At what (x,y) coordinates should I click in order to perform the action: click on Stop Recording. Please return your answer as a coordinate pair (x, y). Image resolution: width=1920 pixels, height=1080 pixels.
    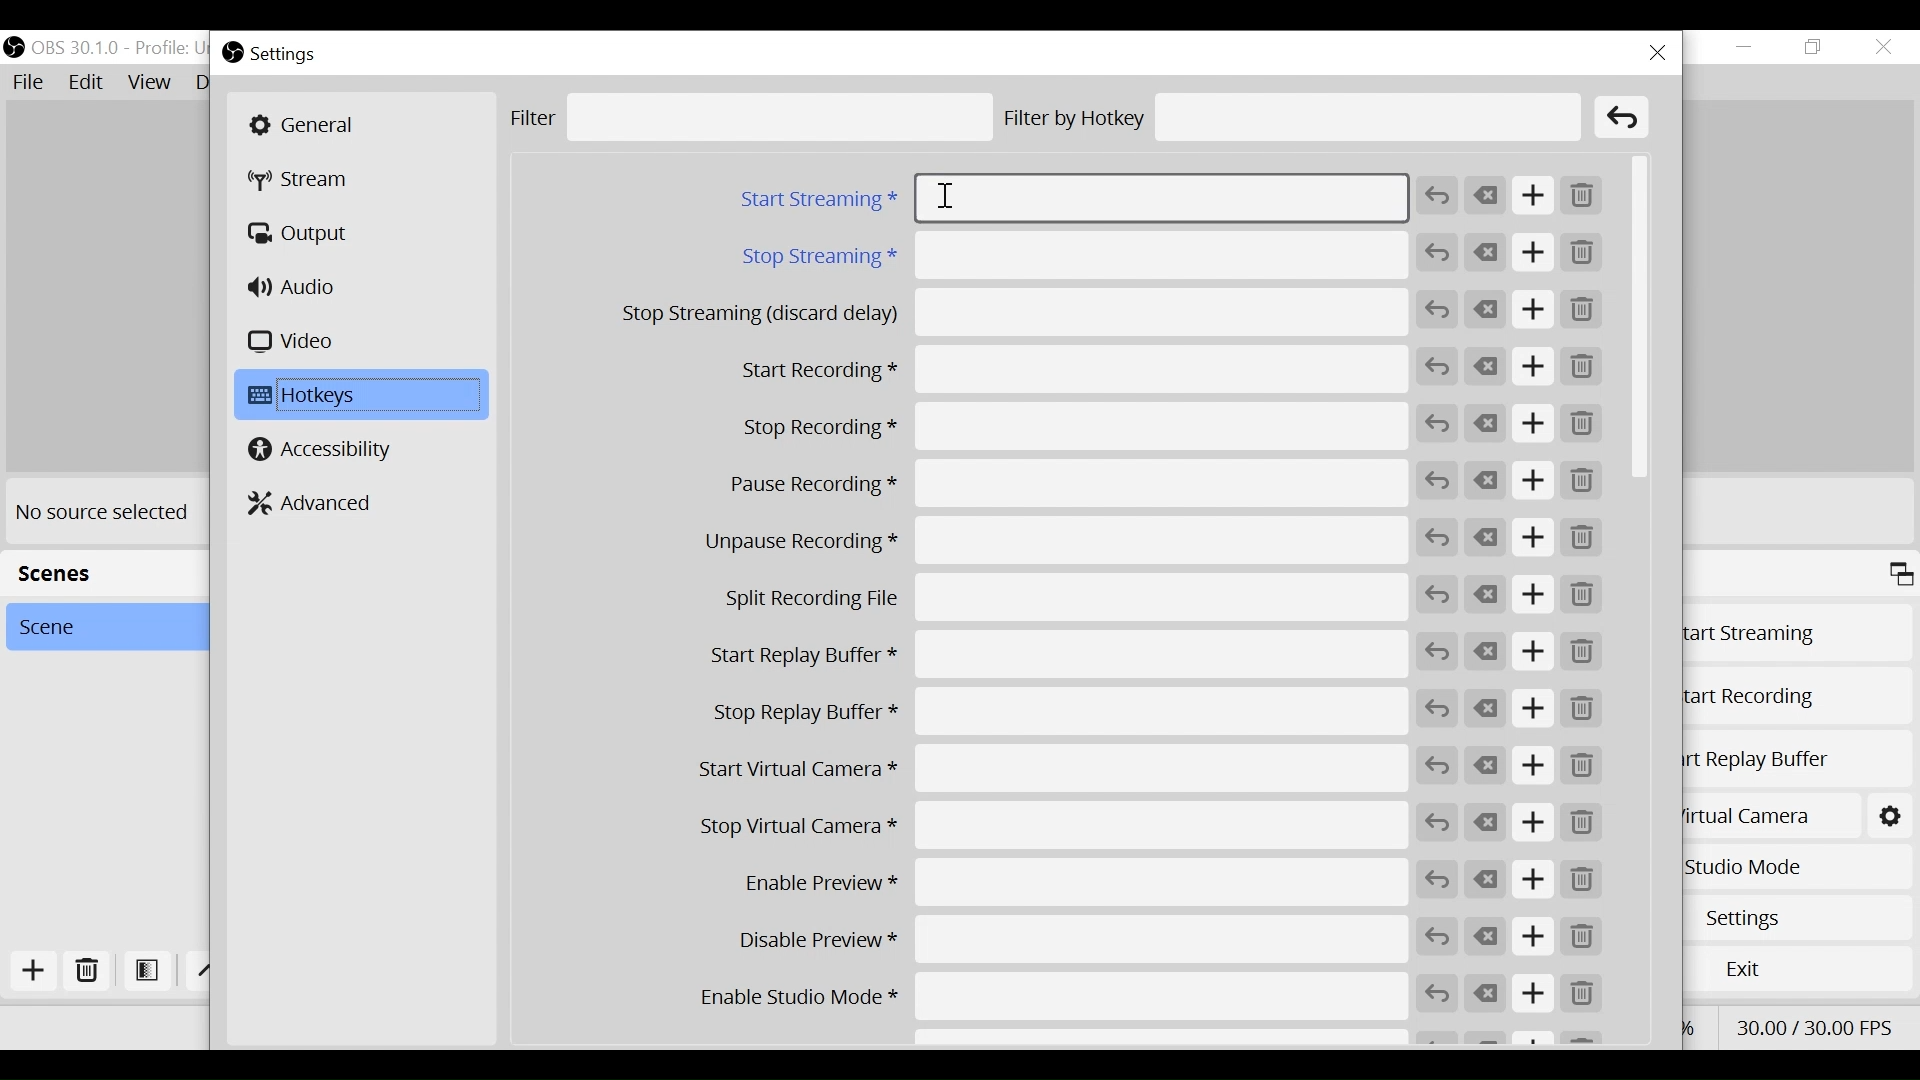
    Looking at the image, I should click on (1053, 428).